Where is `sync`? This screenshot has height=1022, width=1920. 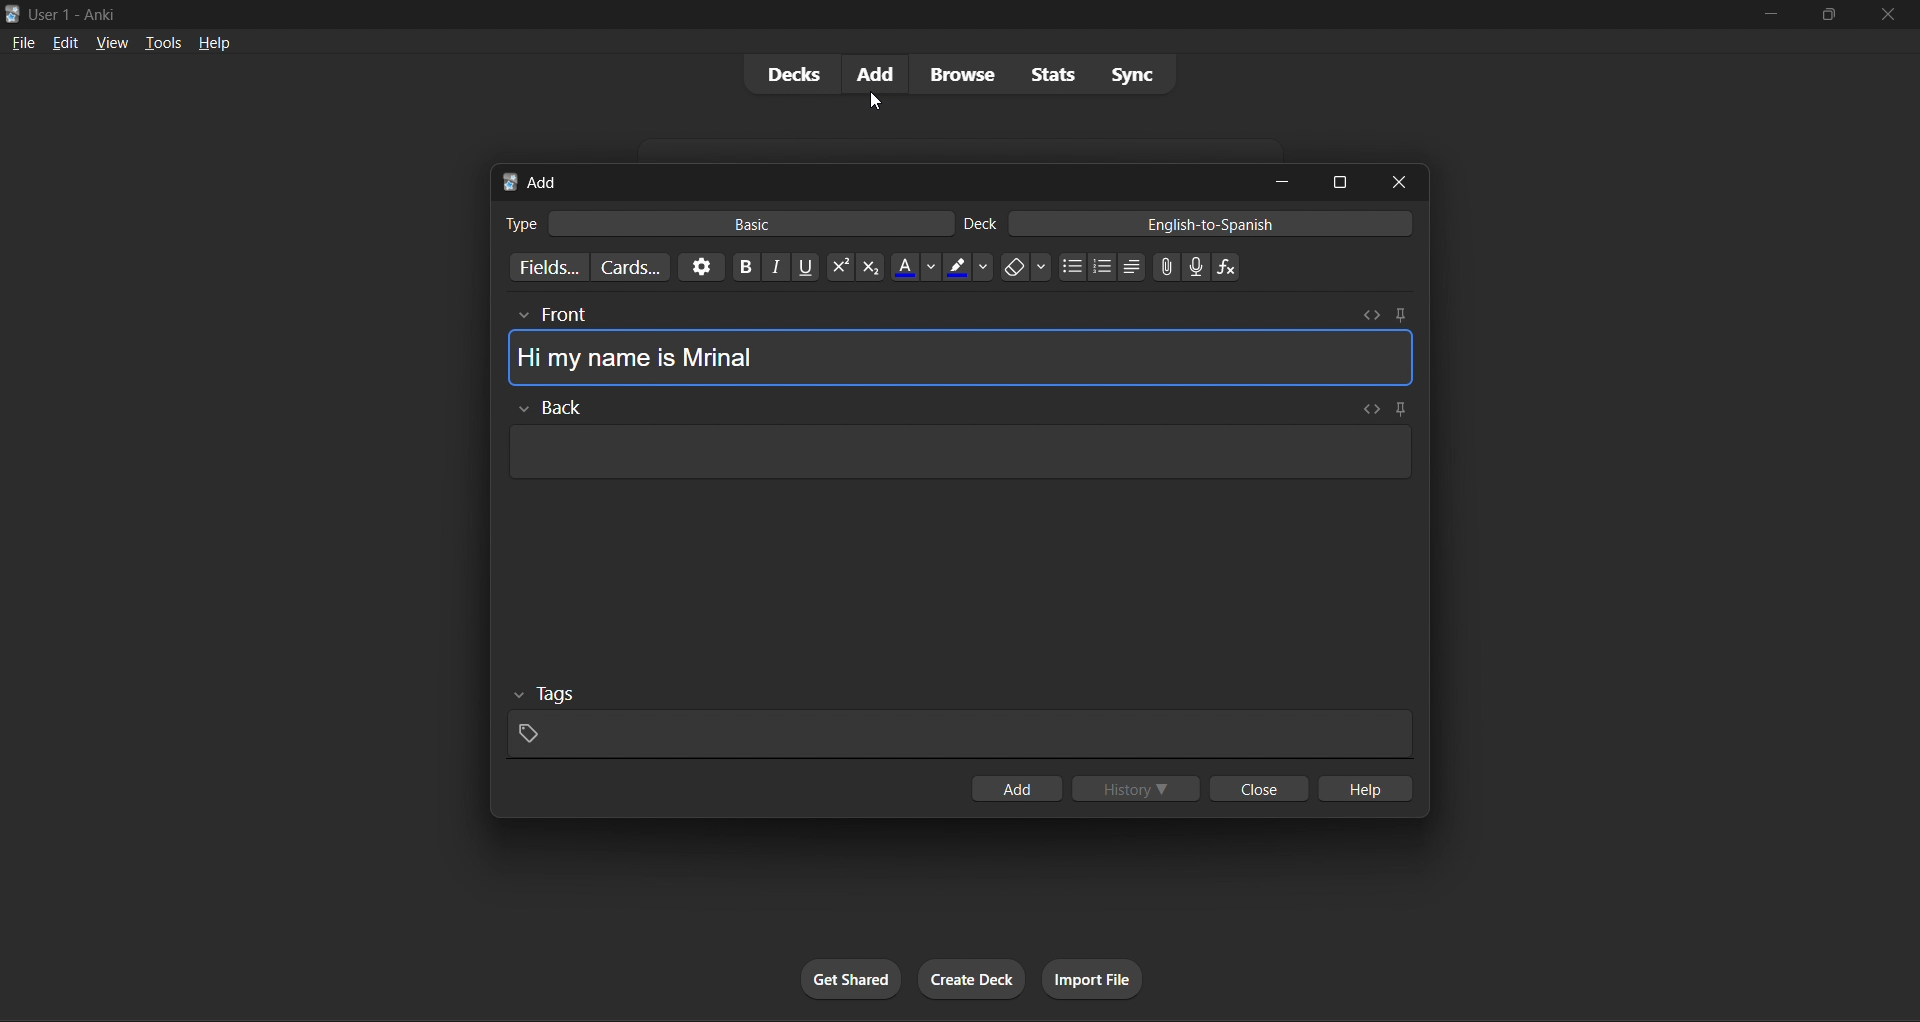 sync is located at coordinates (1130, 71).